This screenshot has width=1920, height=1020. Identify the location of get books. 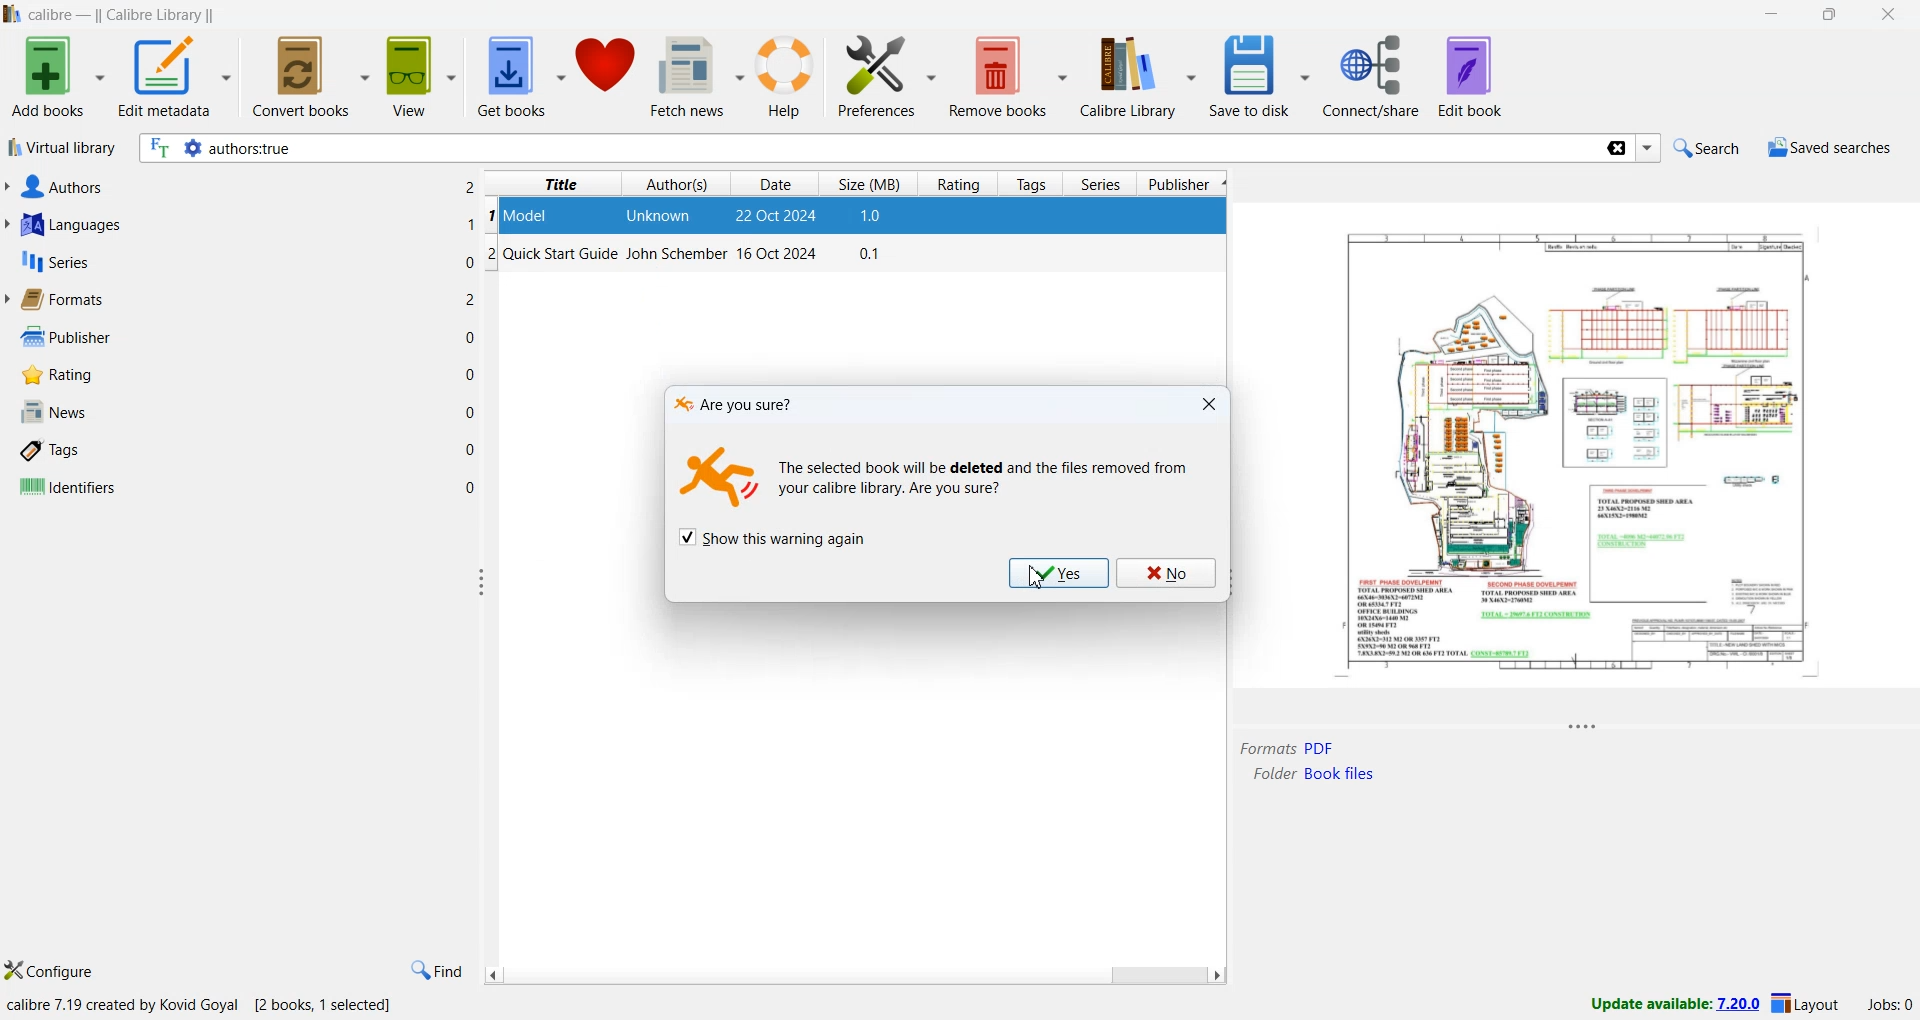
(521, 78).